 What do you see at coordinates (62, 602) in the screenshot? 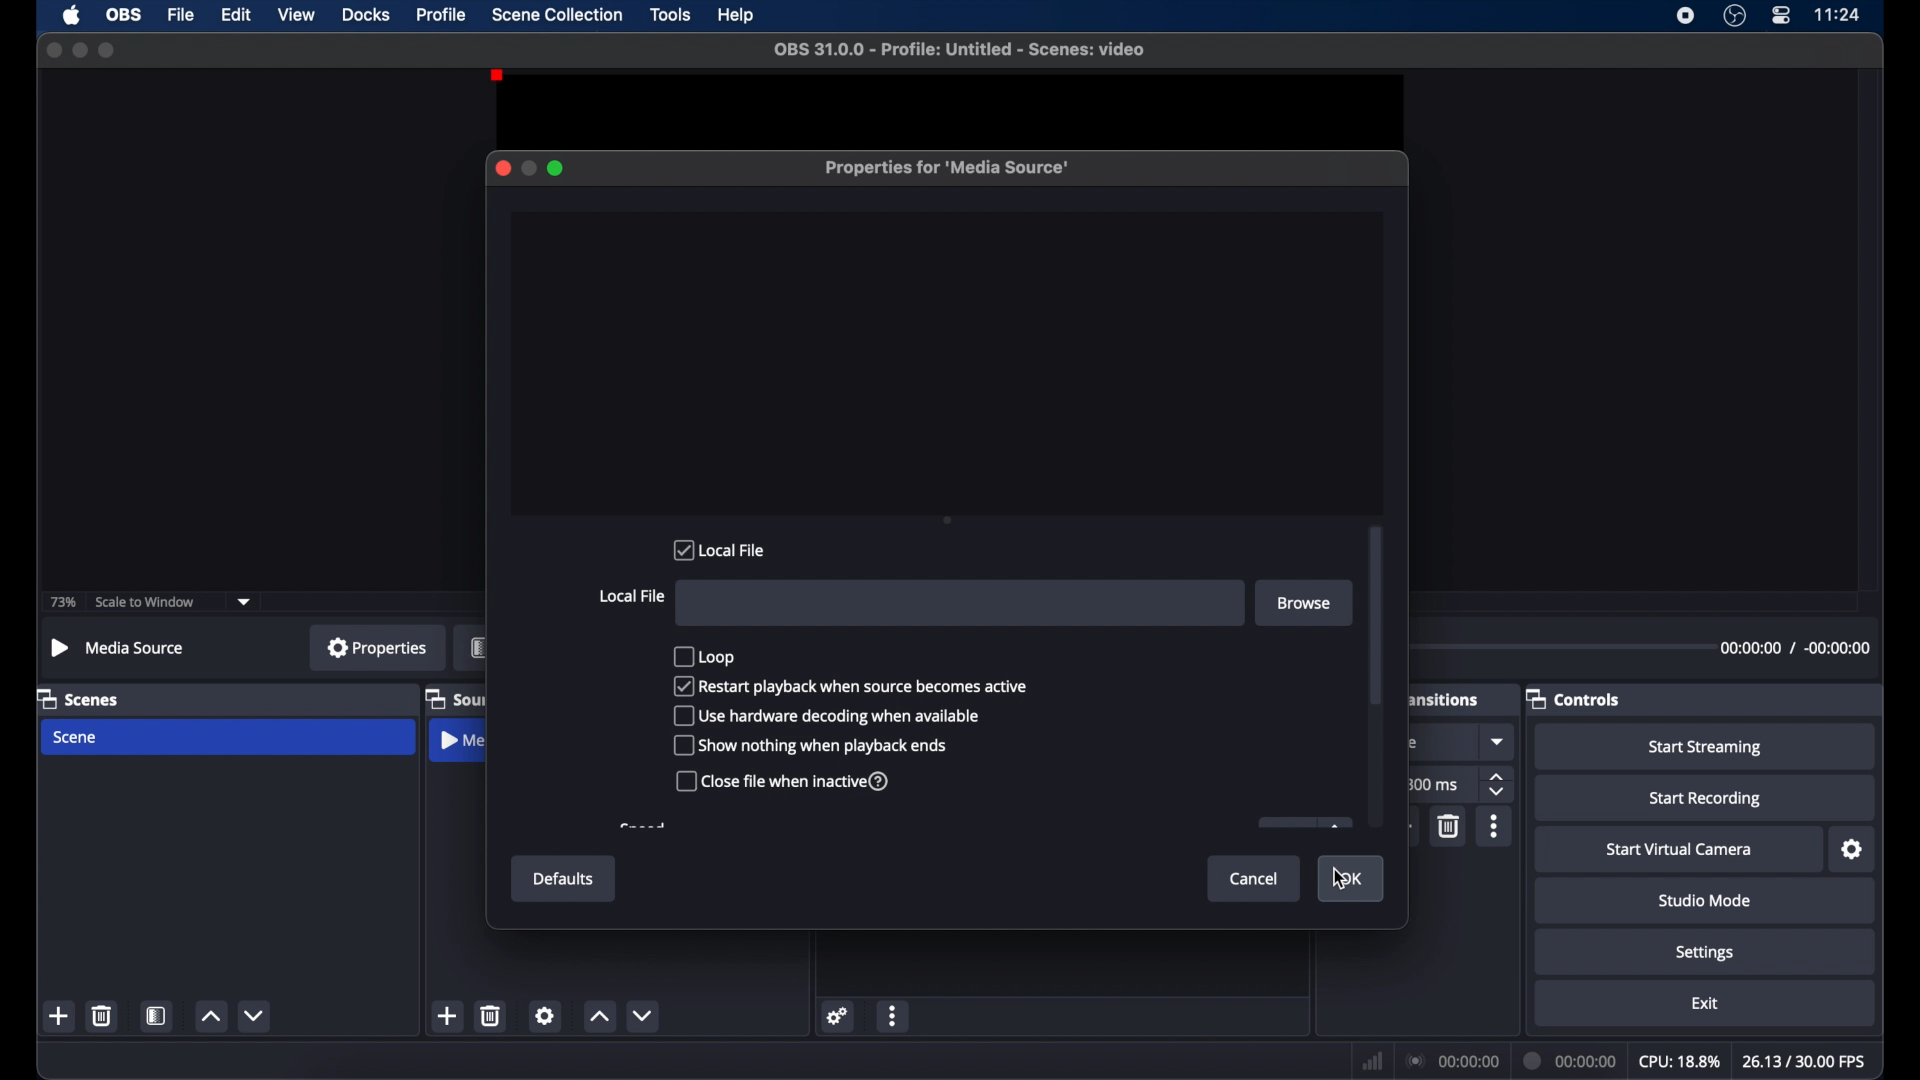
I see `73%` at bounding box center [62, 602].